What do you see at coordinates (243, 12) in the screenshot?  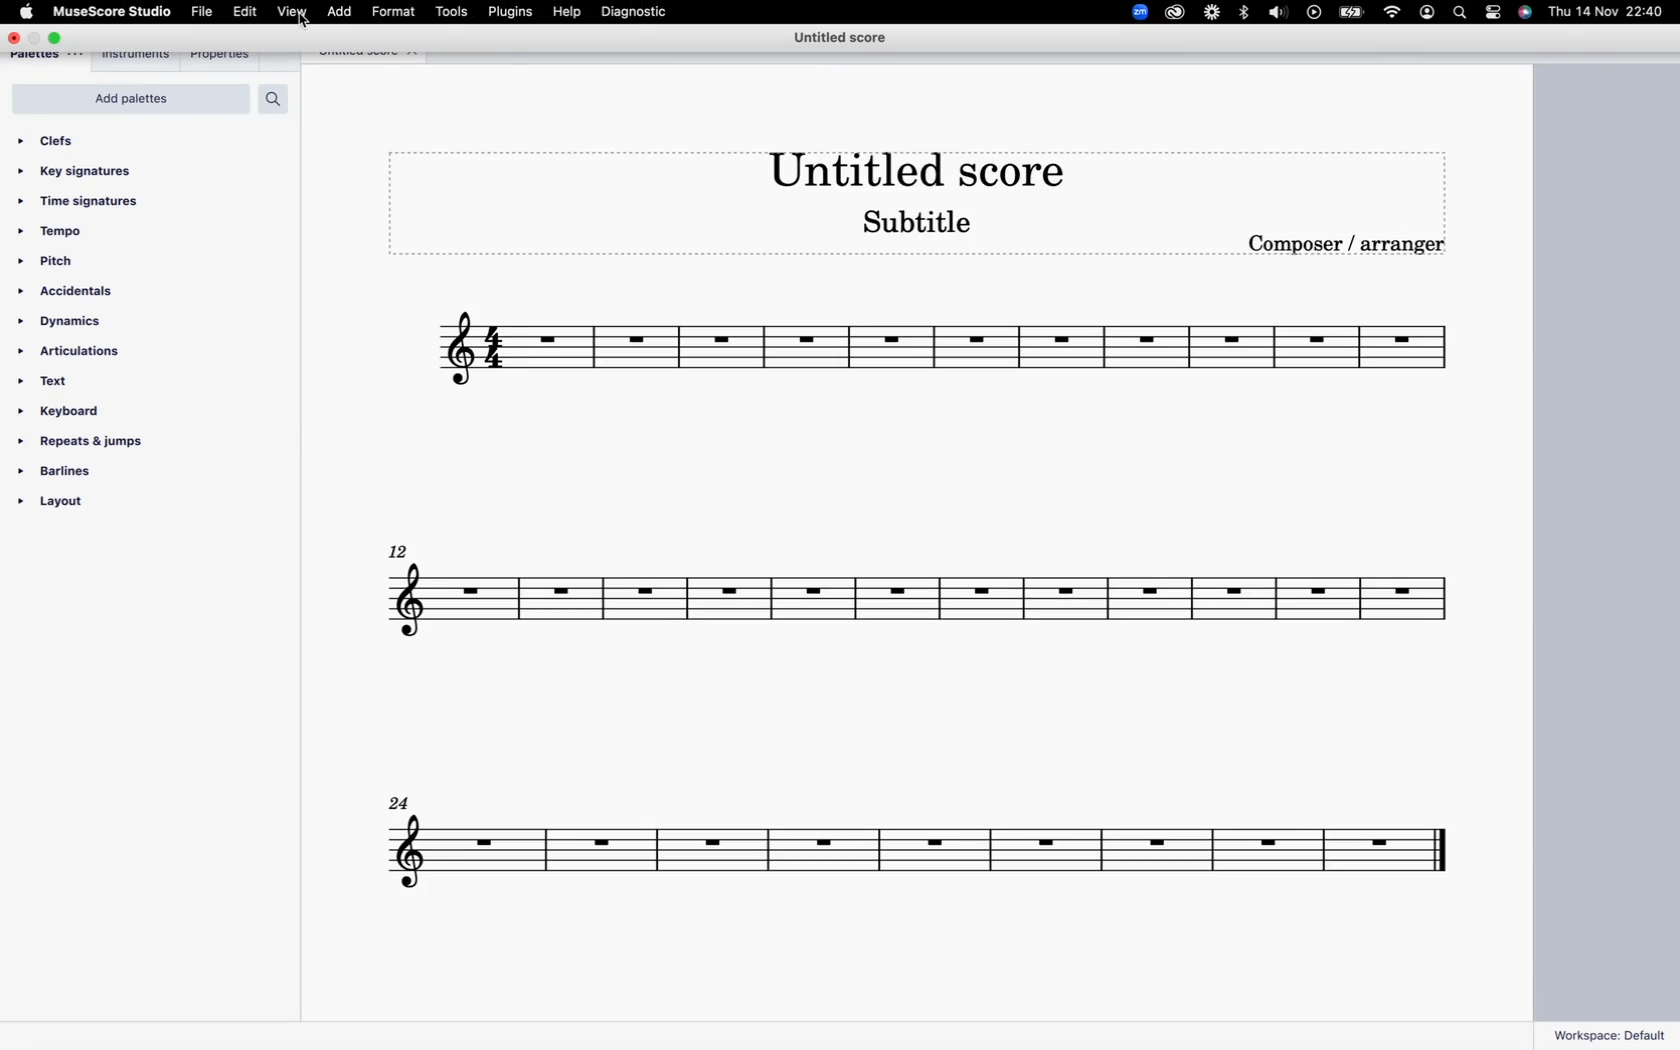 I see `edit` at bounding box center [243, 12].